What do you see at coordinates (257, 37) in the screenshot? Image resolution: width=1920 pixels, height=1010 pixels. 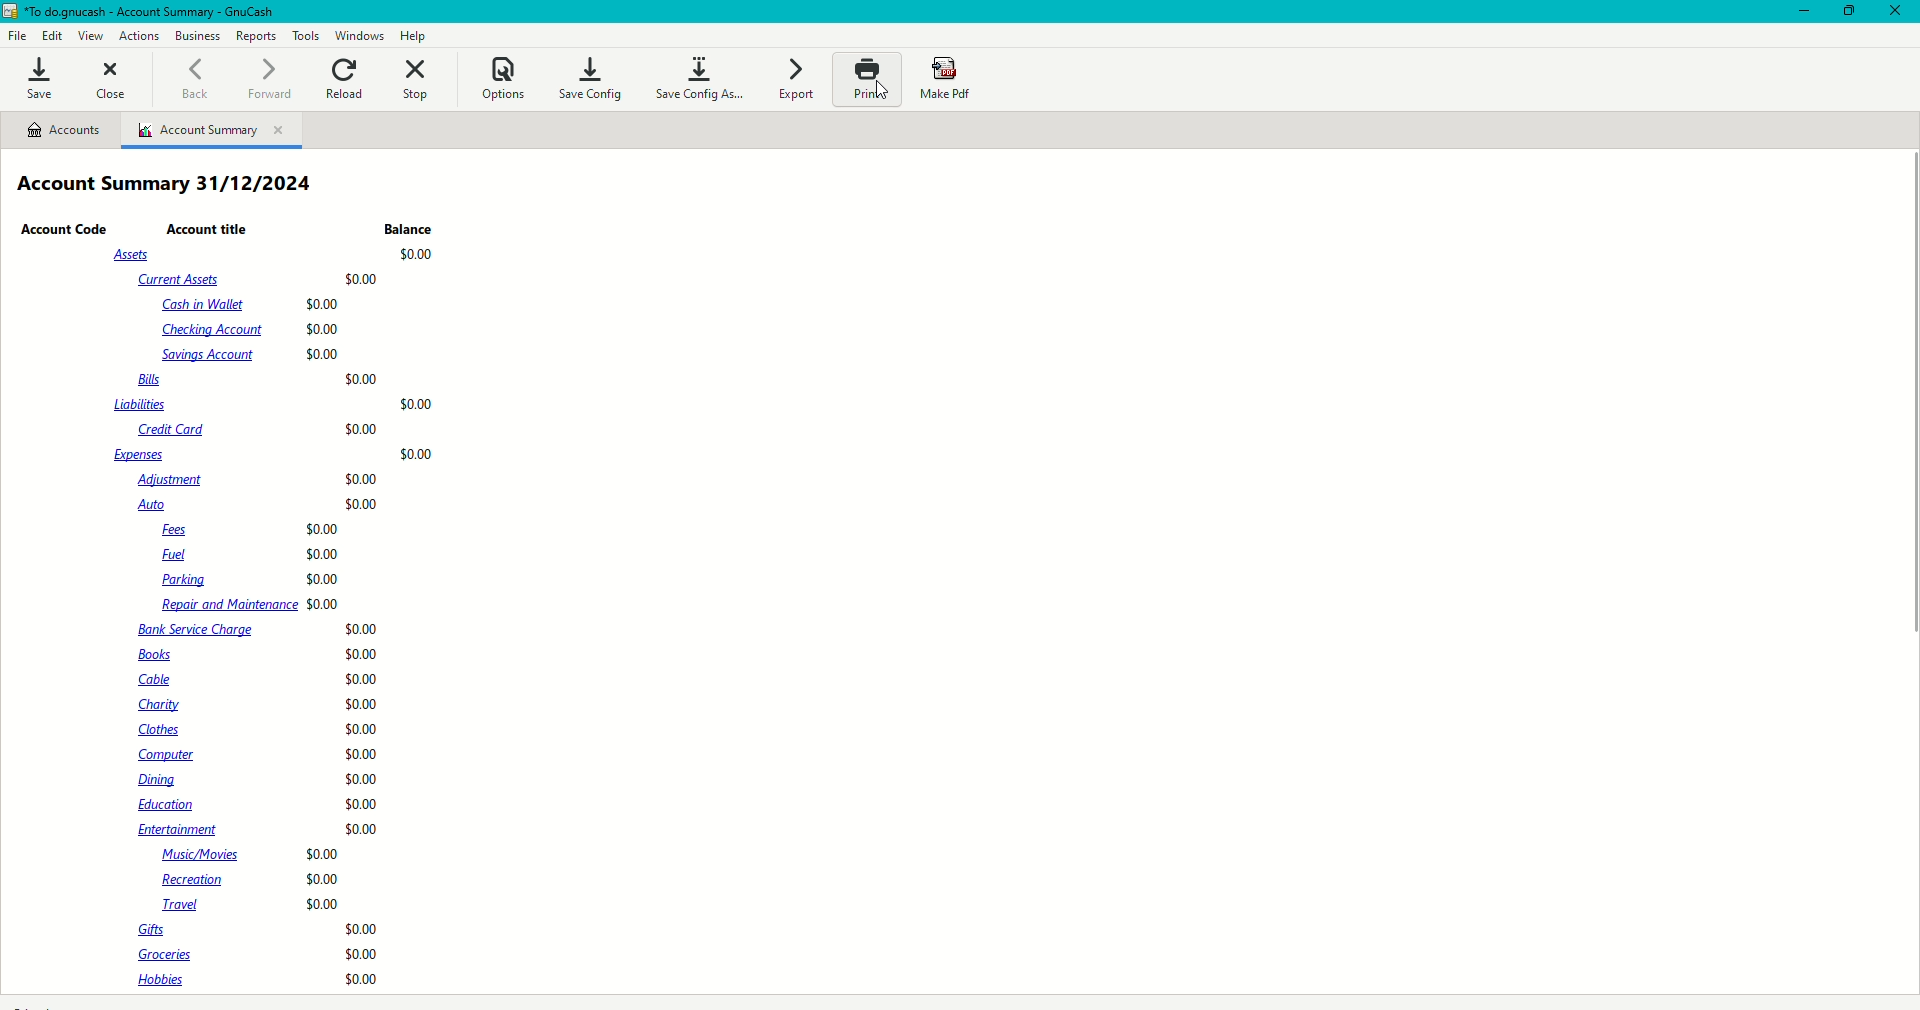 I see `Reports` at bounding box center [257, 37].